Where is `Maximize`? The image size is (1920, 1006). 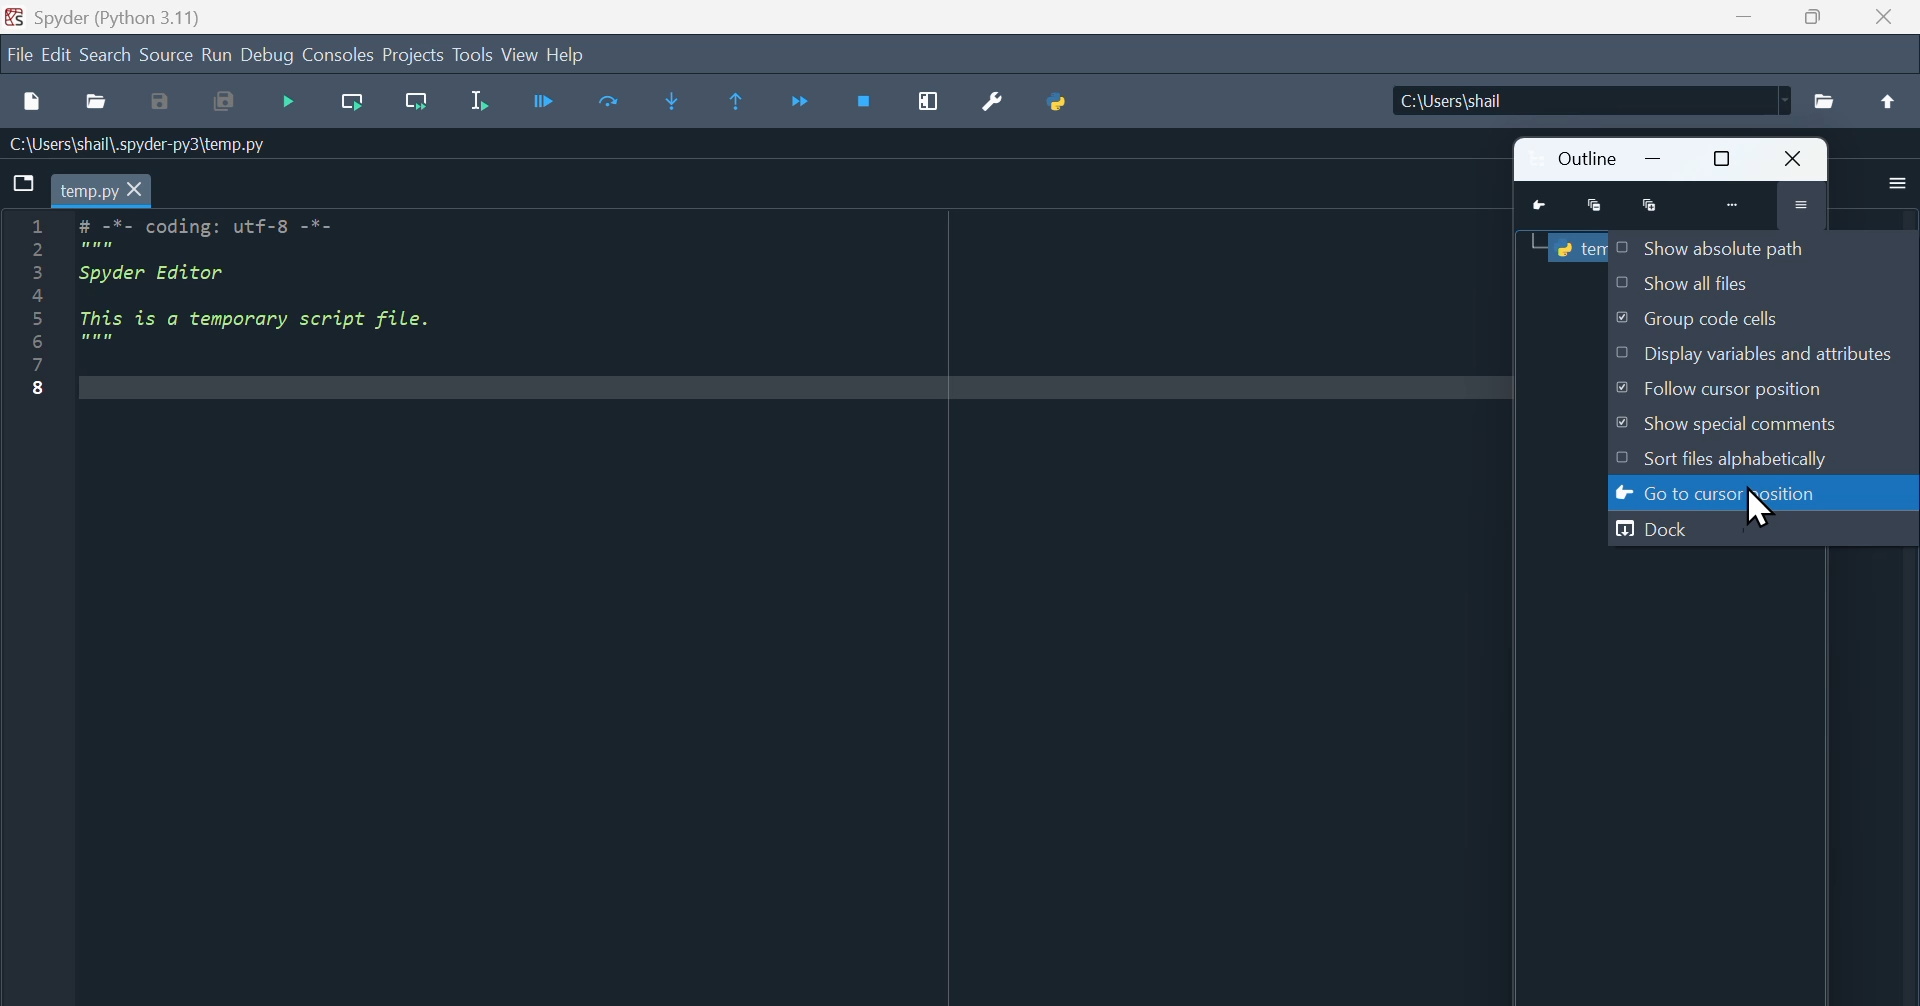
Maximize is located at coordinates (1726, 158).